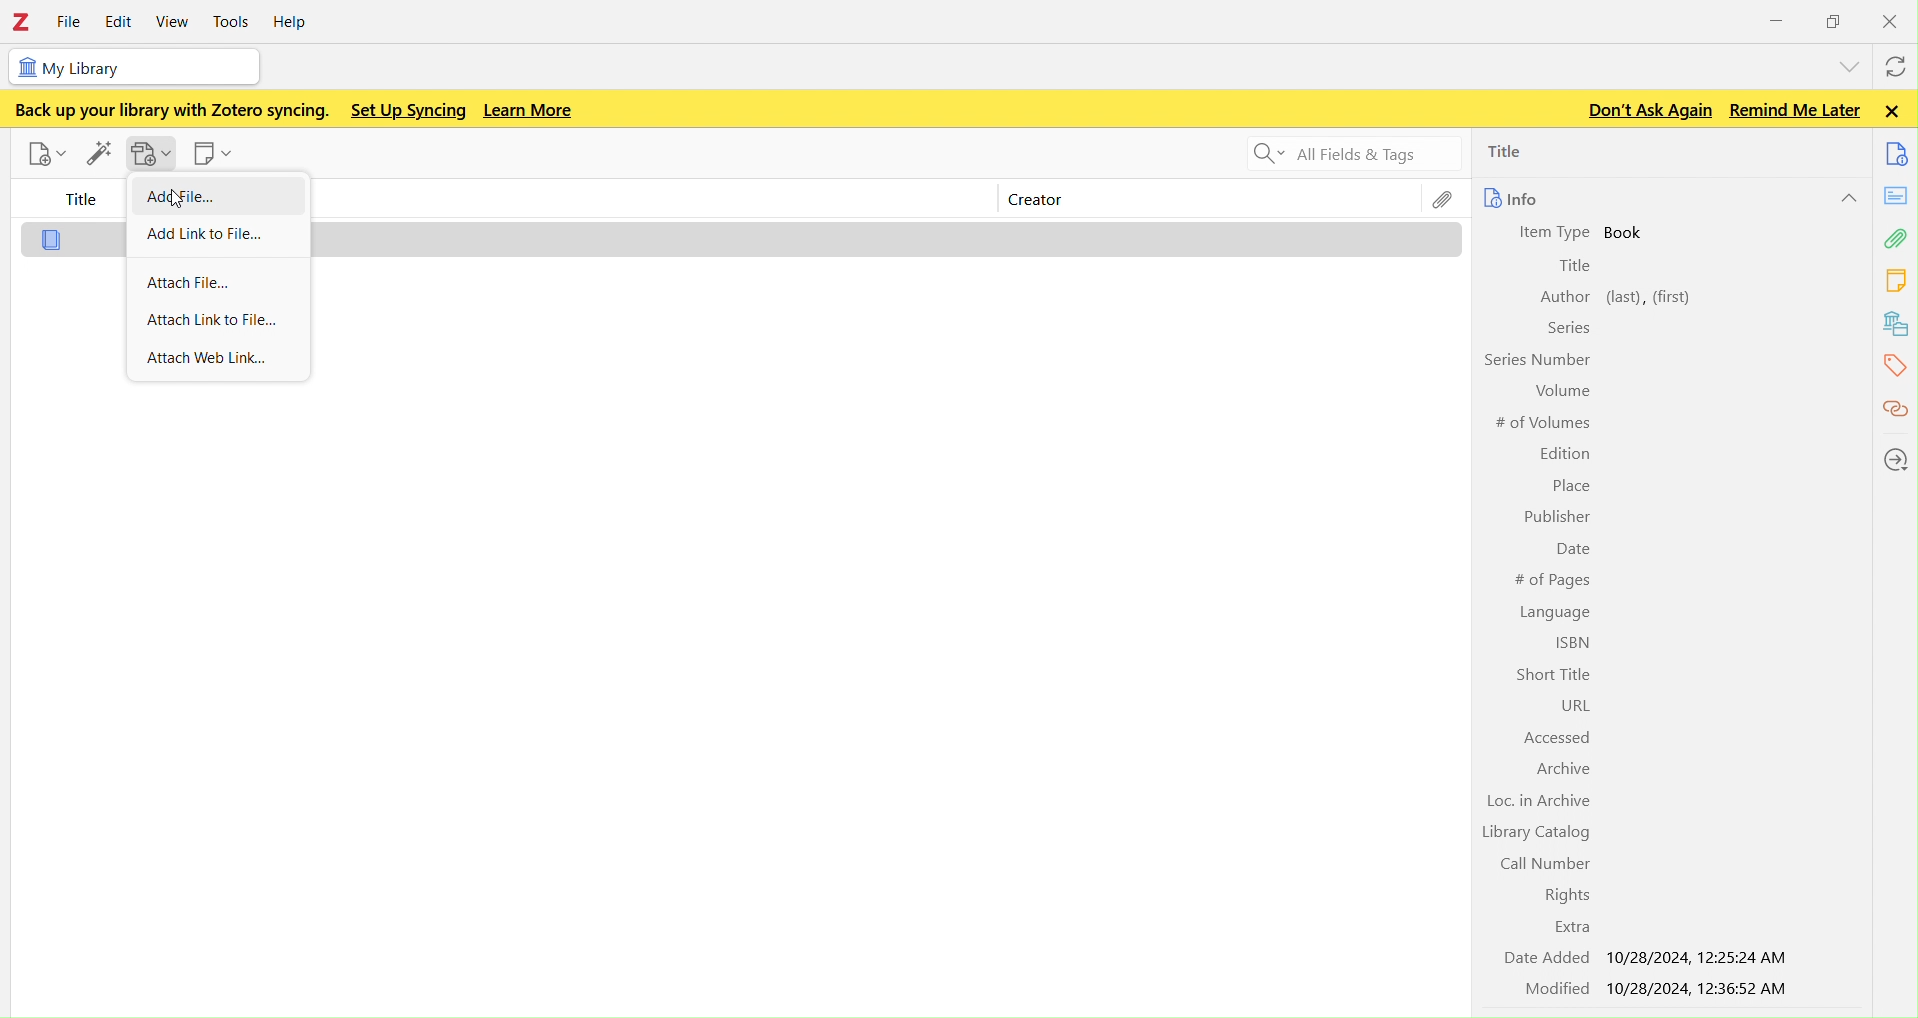  Describe the element at coordinates (1567, 329) in the screenshot. I see `Series` at that location.